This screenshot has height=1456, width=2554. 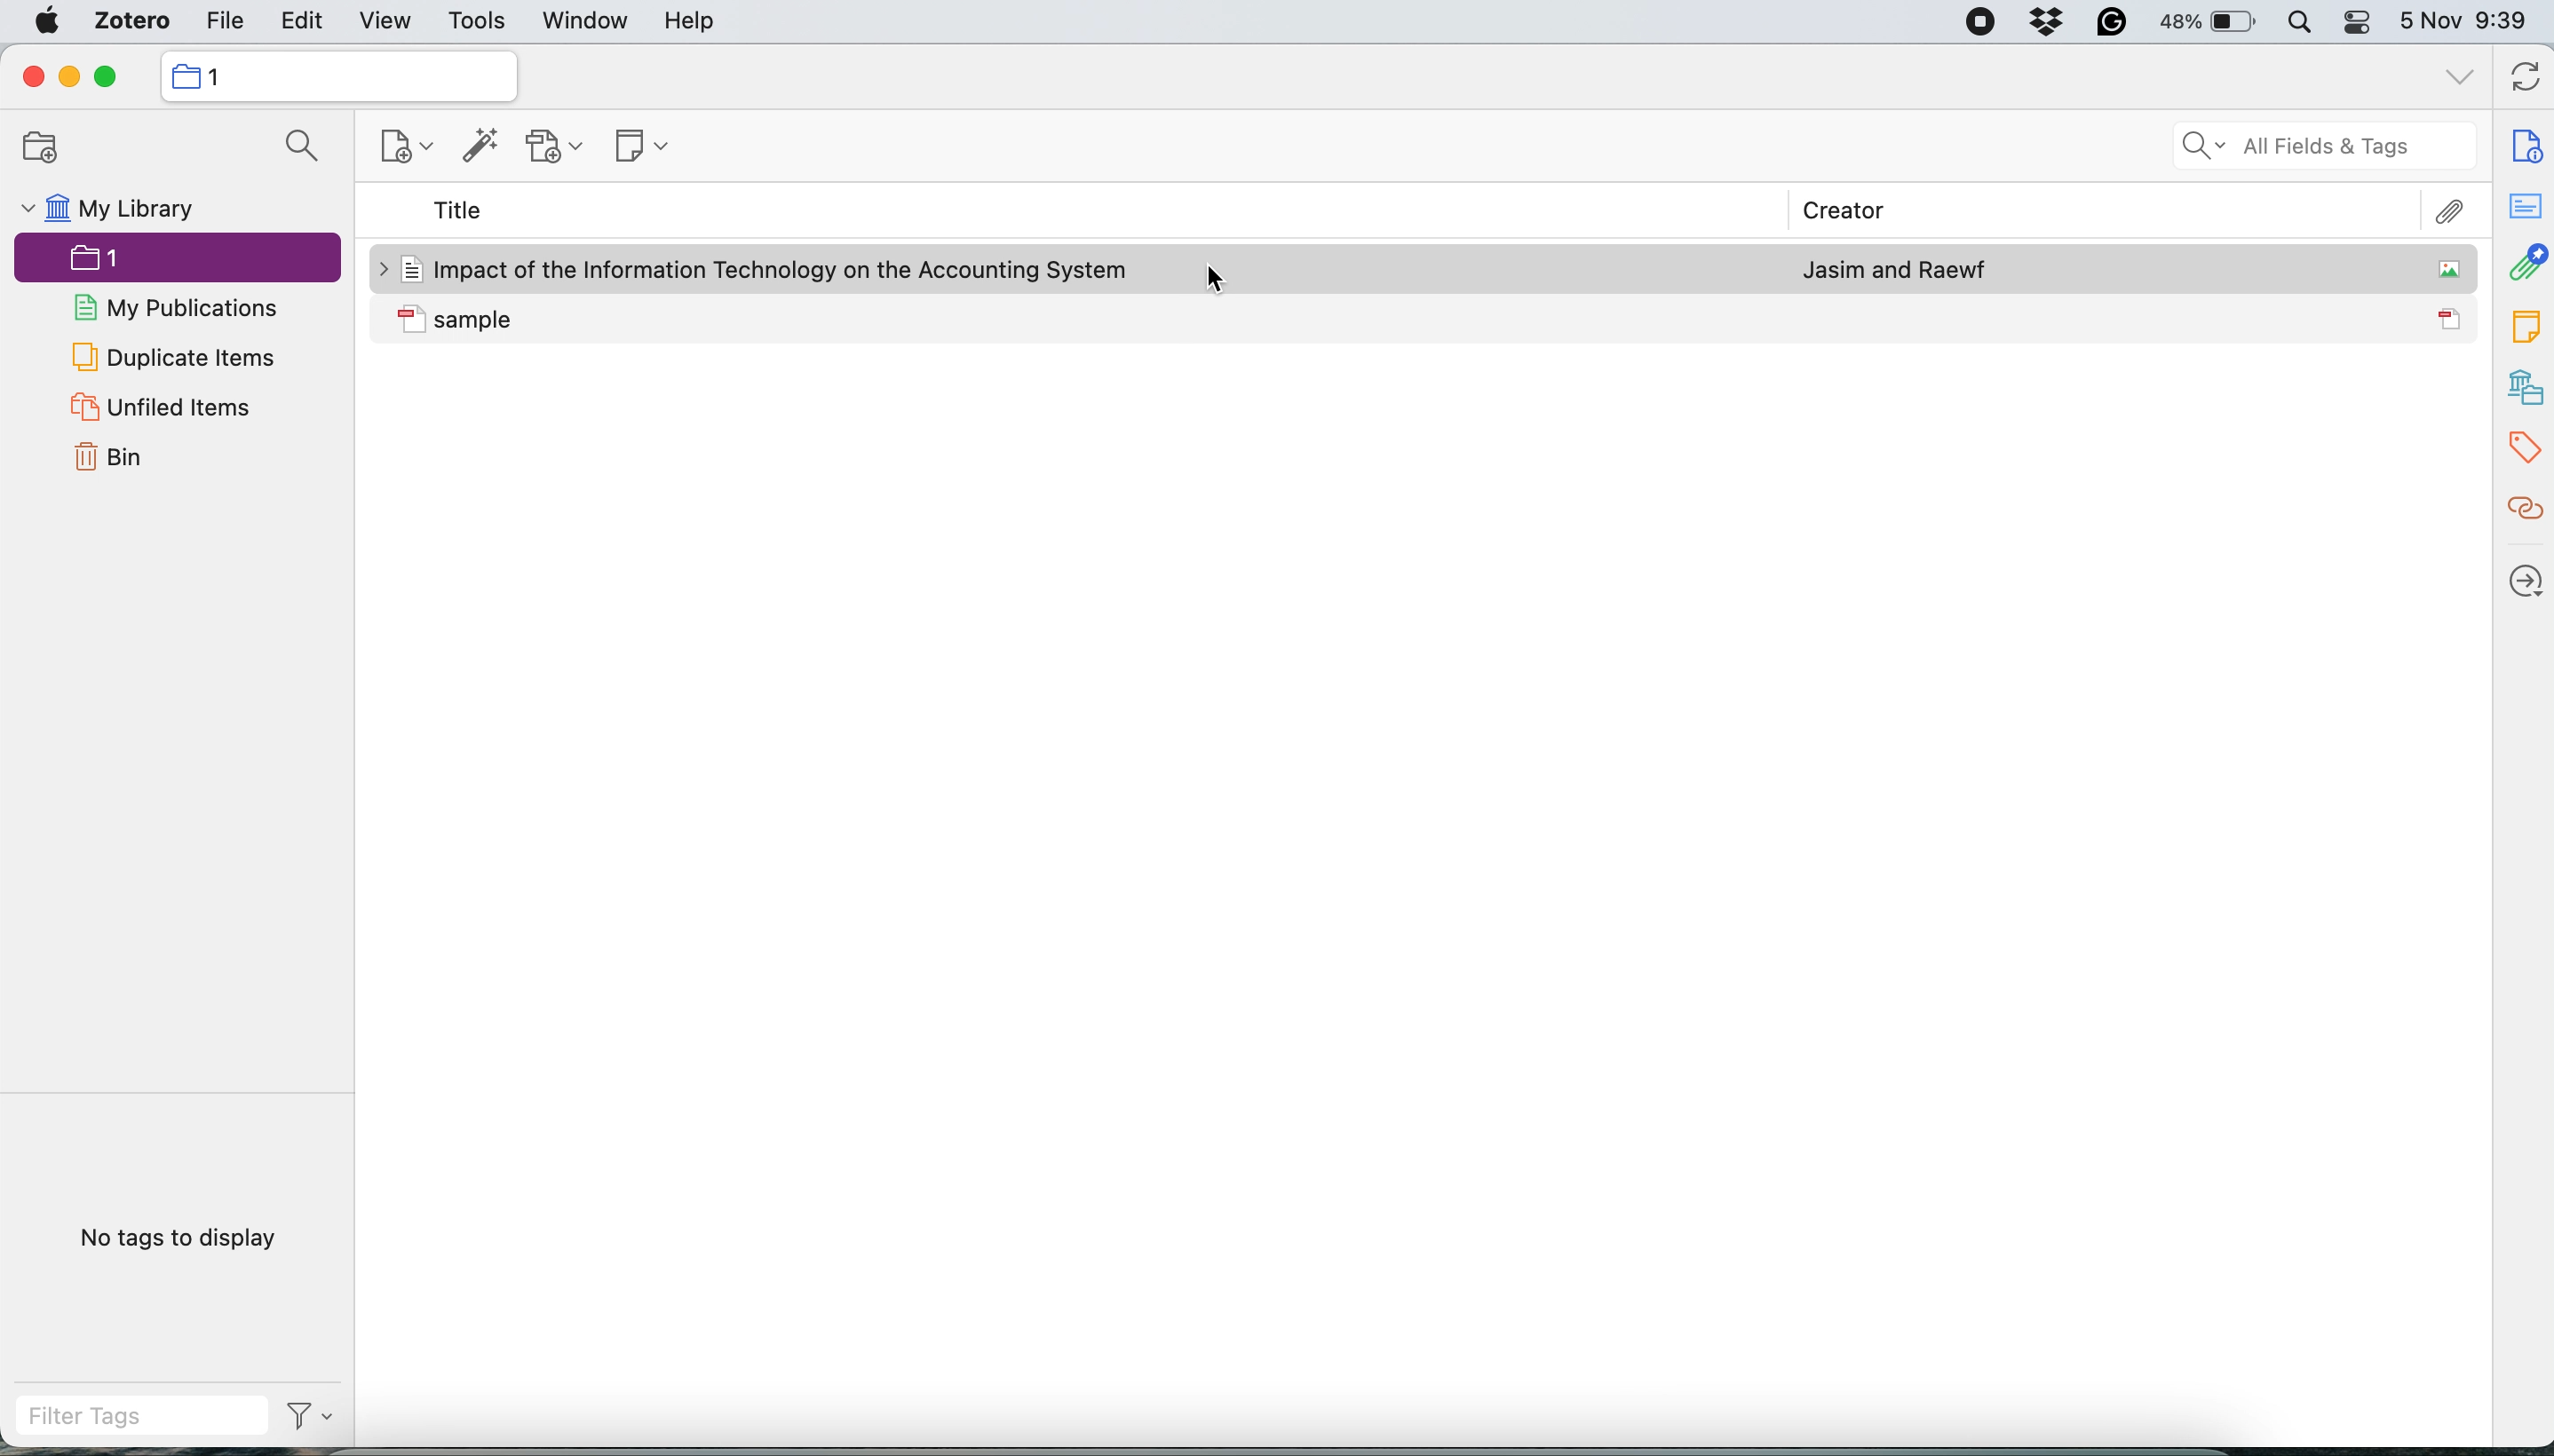 What do you see at coordinates (297, 145) in the screenshot?
I see `search` at bounding box center [297, 145].